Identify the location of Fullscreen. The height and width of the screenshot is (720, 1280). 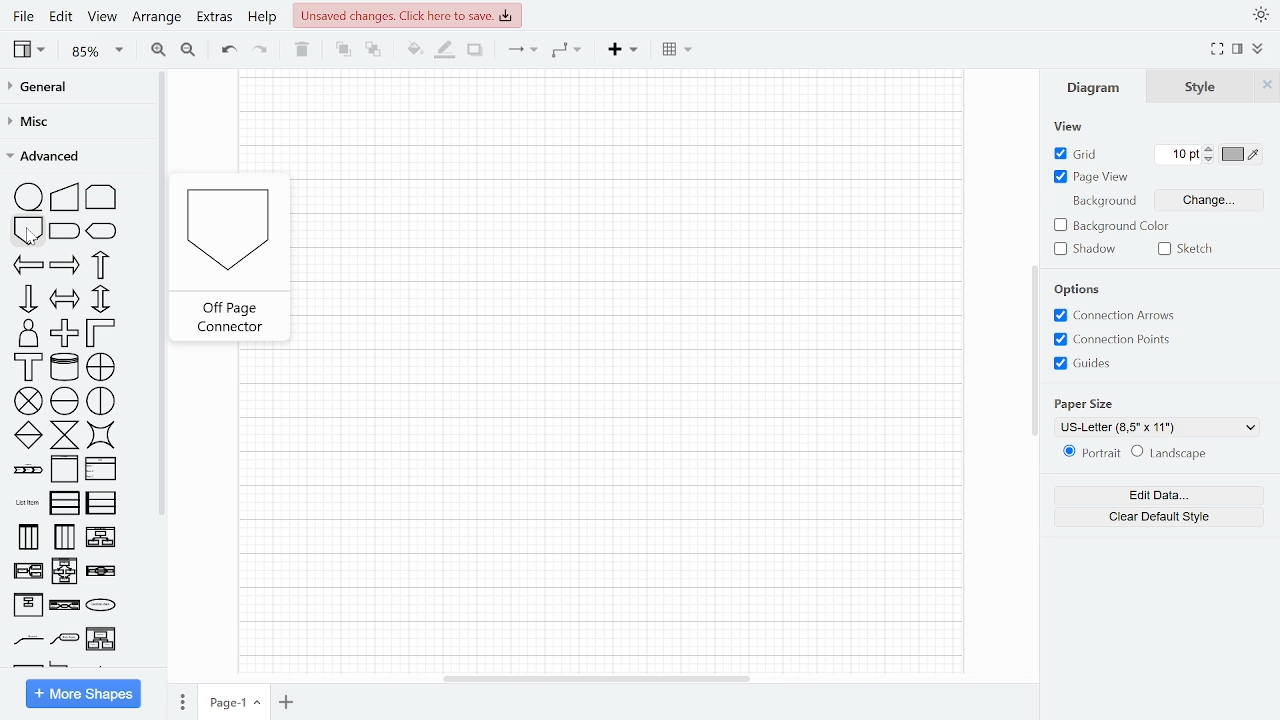
(1217, 49).